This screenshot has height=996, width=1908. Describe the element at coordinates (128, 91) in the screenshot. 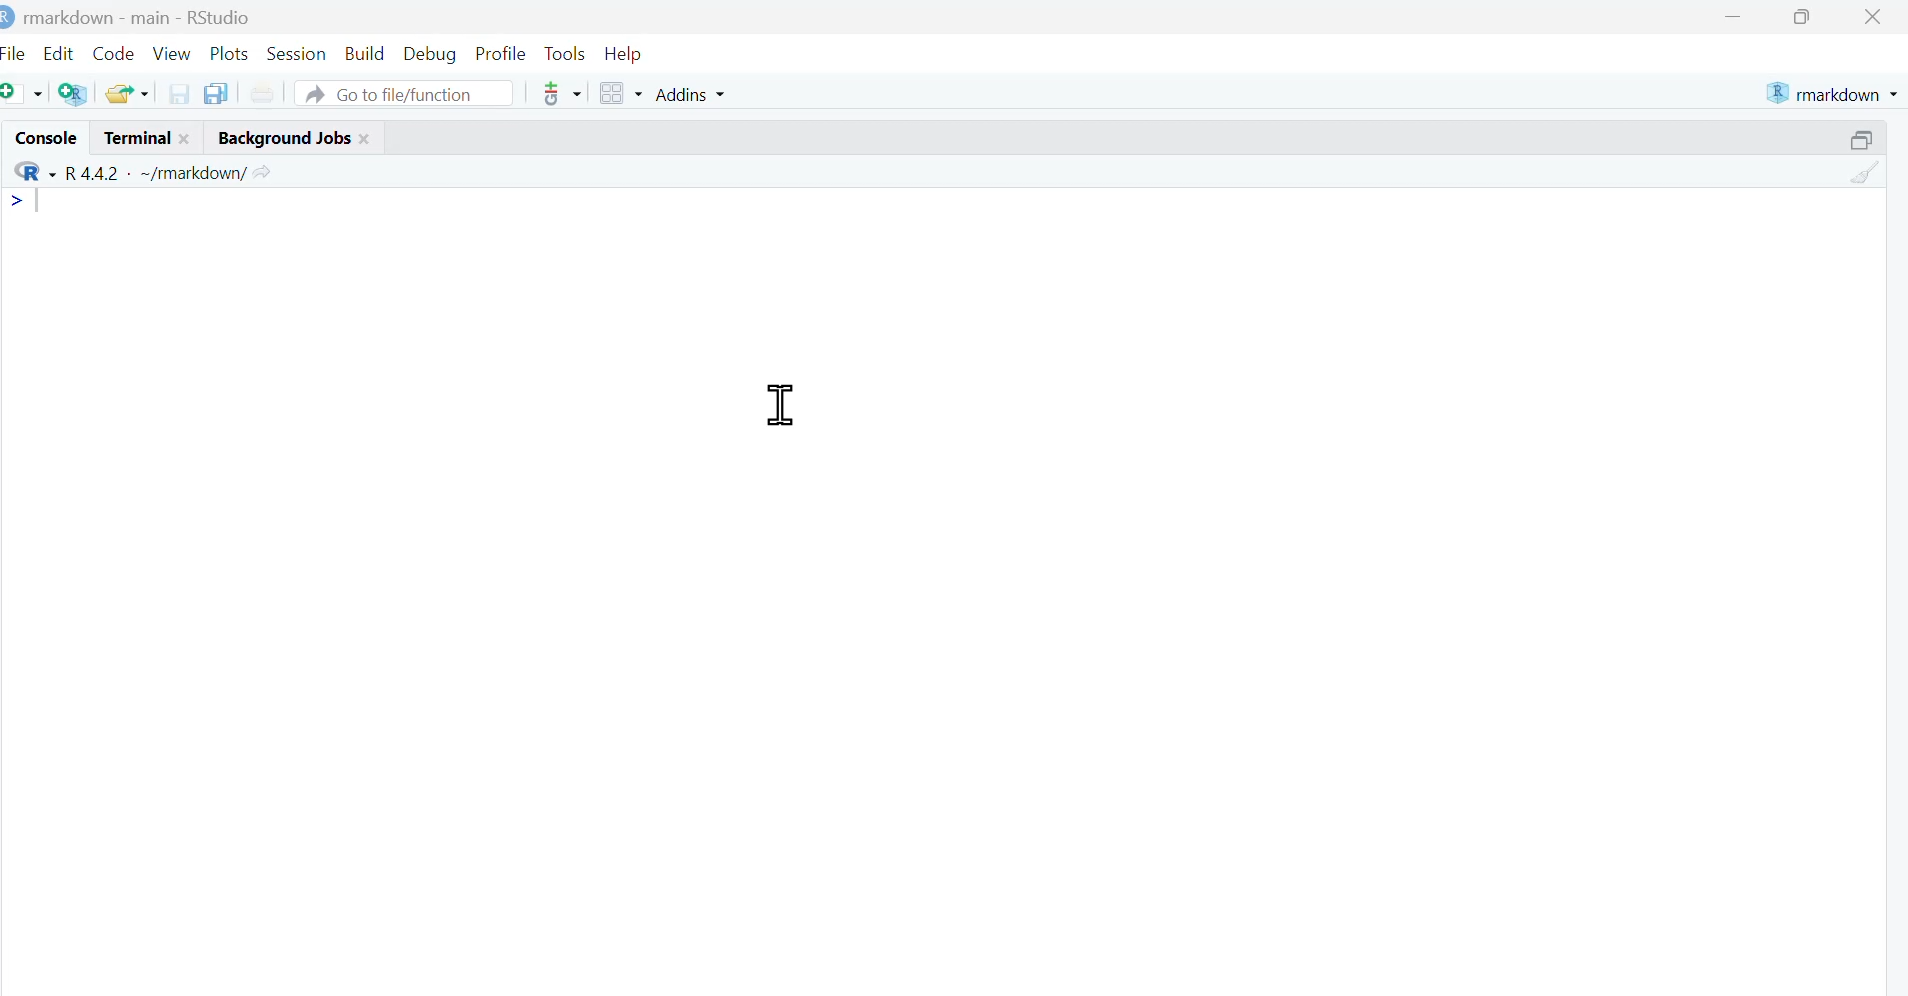

I see `open recent files` at that location.